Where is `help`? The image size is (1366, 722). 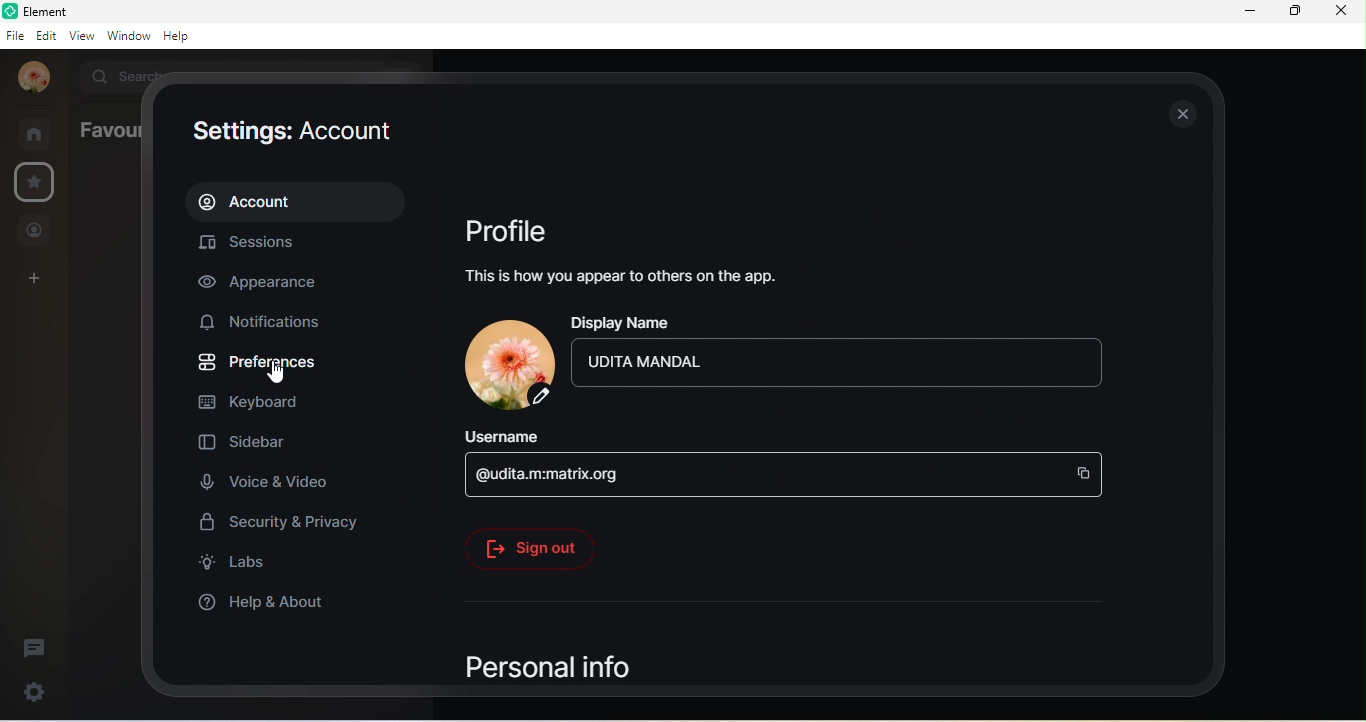 help is located at coordinates (183, 38).